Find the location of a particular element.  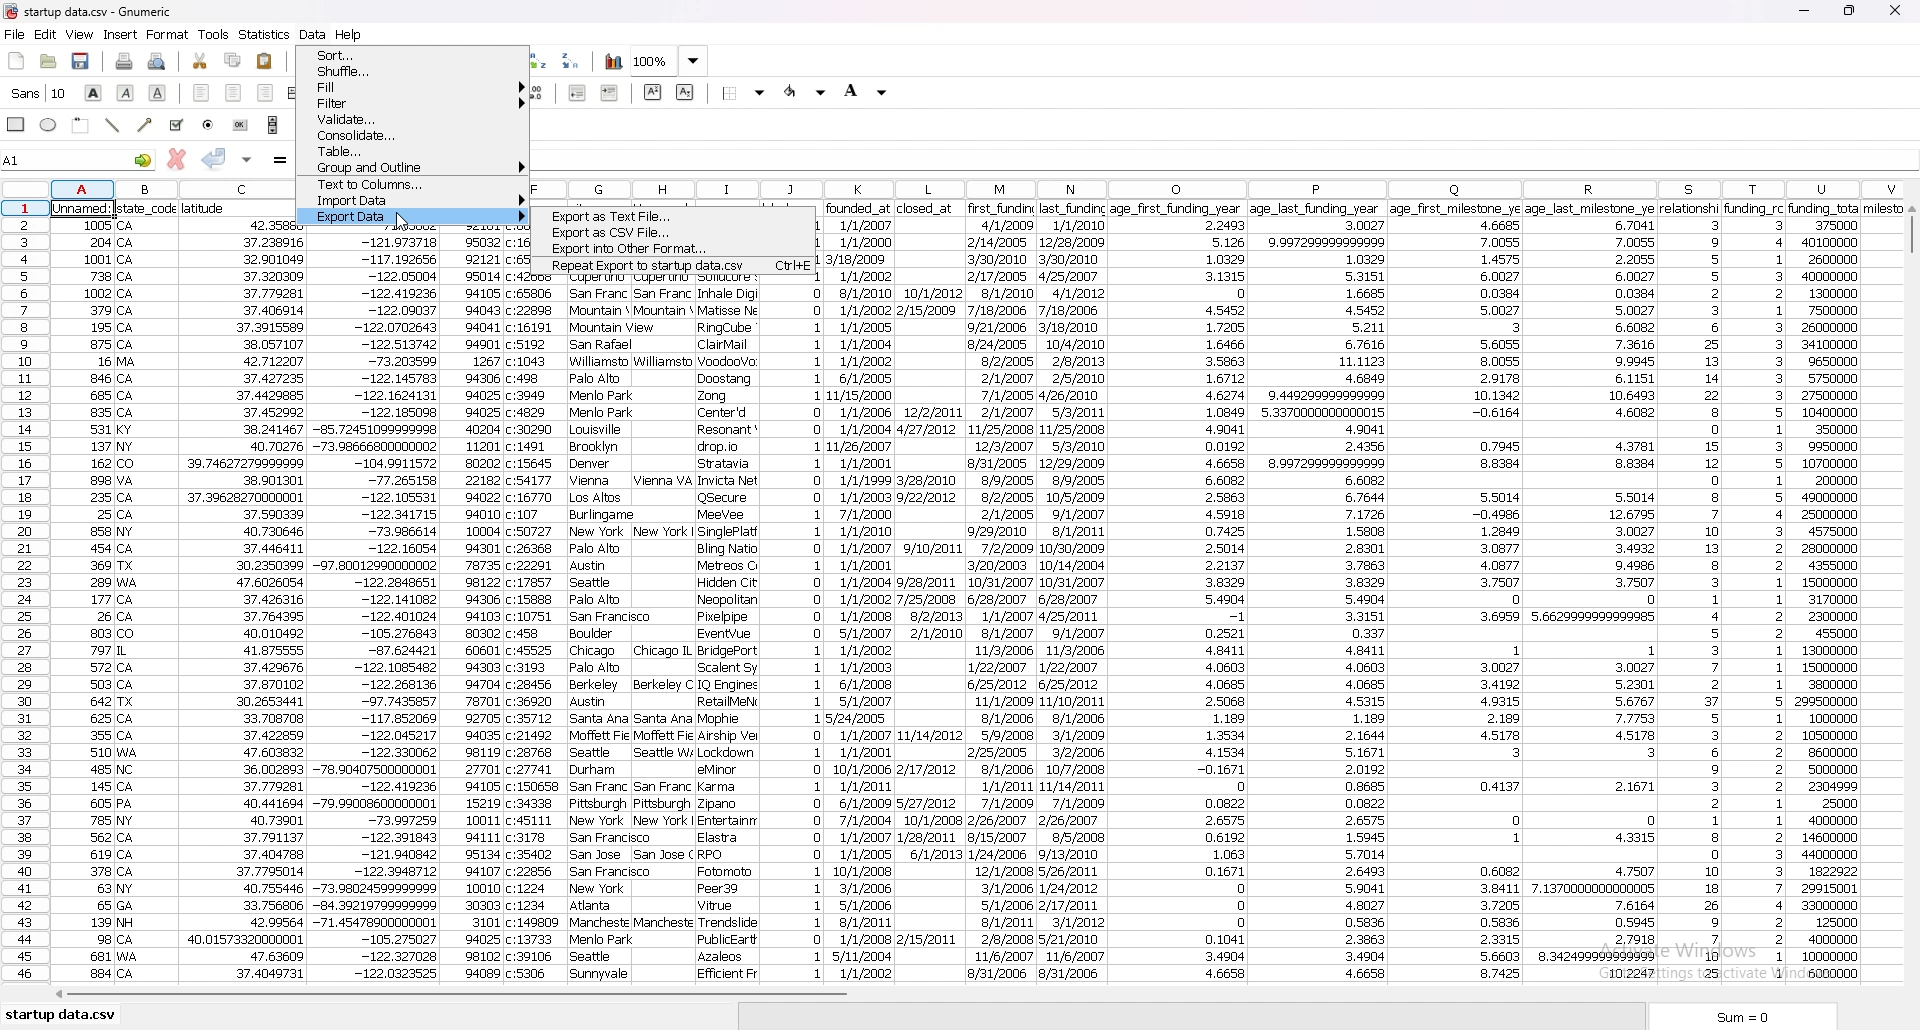

data is located at coordinates (1691, 594).